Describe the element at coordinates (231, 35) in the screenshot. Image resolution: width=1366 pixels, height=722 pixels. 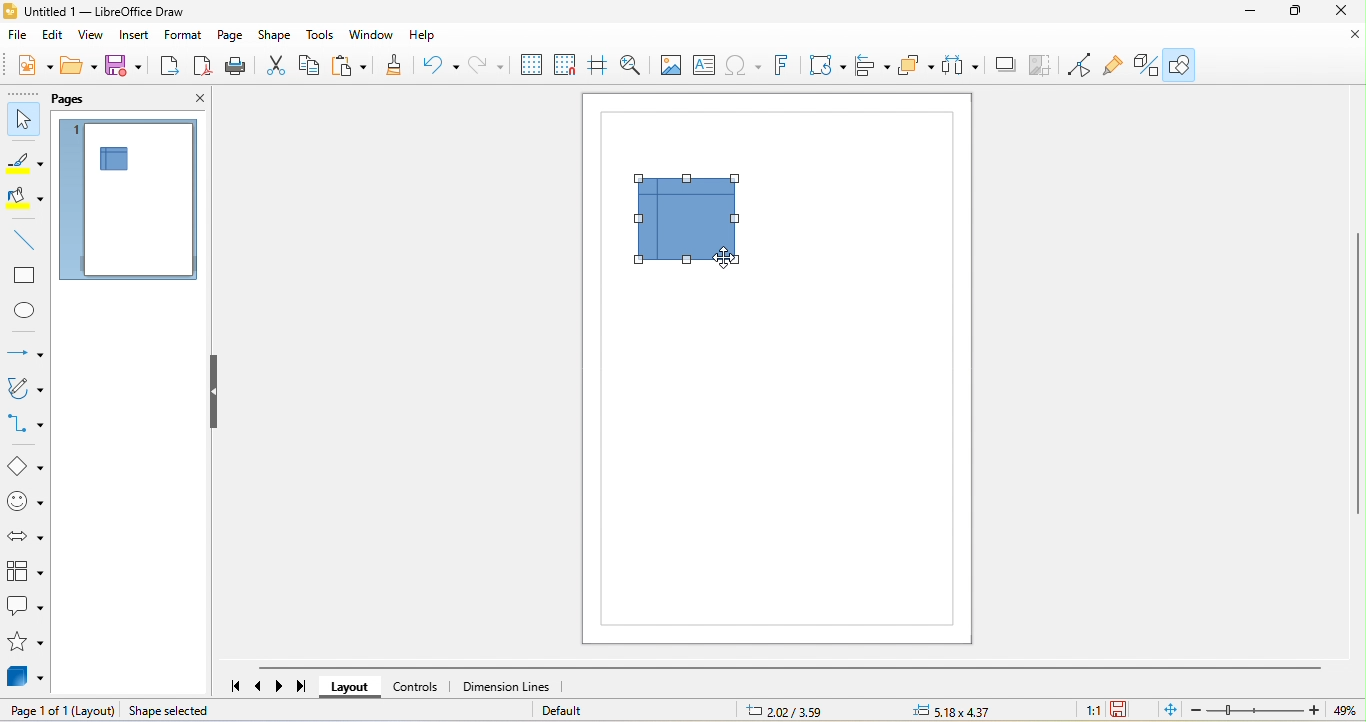
I see `page` at that location.